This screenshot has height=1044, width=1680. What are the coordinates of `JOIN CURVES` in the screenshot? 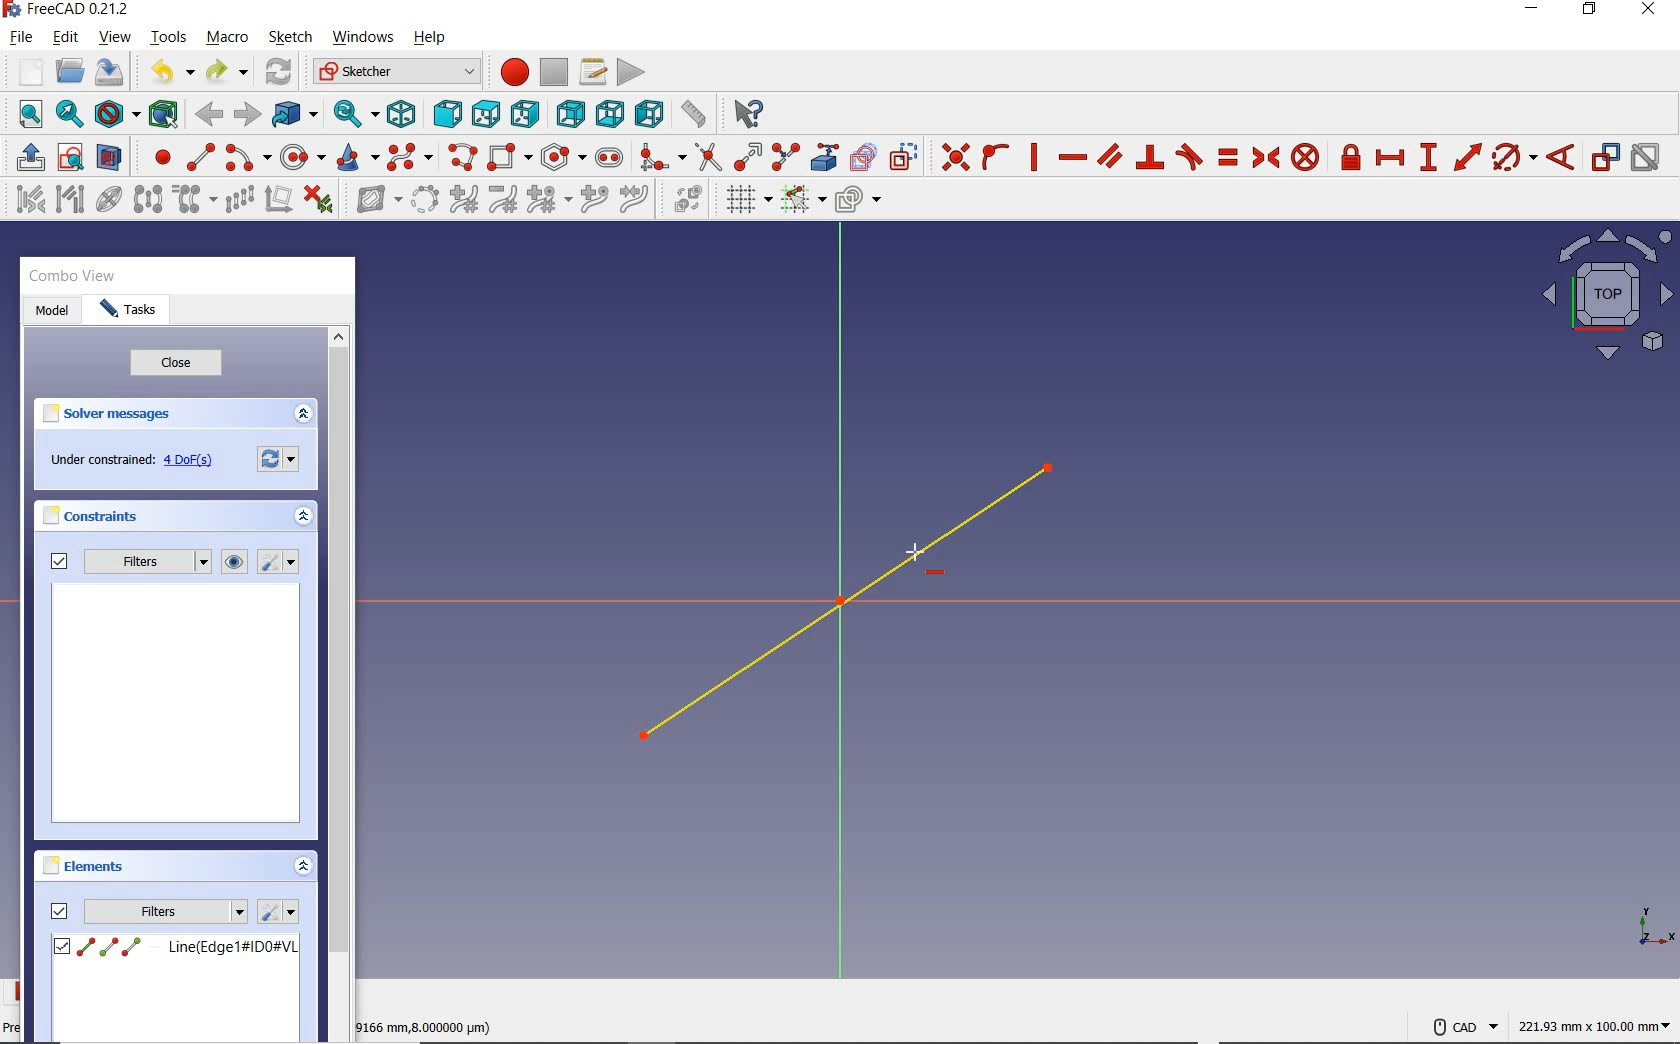 It's located at (635, 198).